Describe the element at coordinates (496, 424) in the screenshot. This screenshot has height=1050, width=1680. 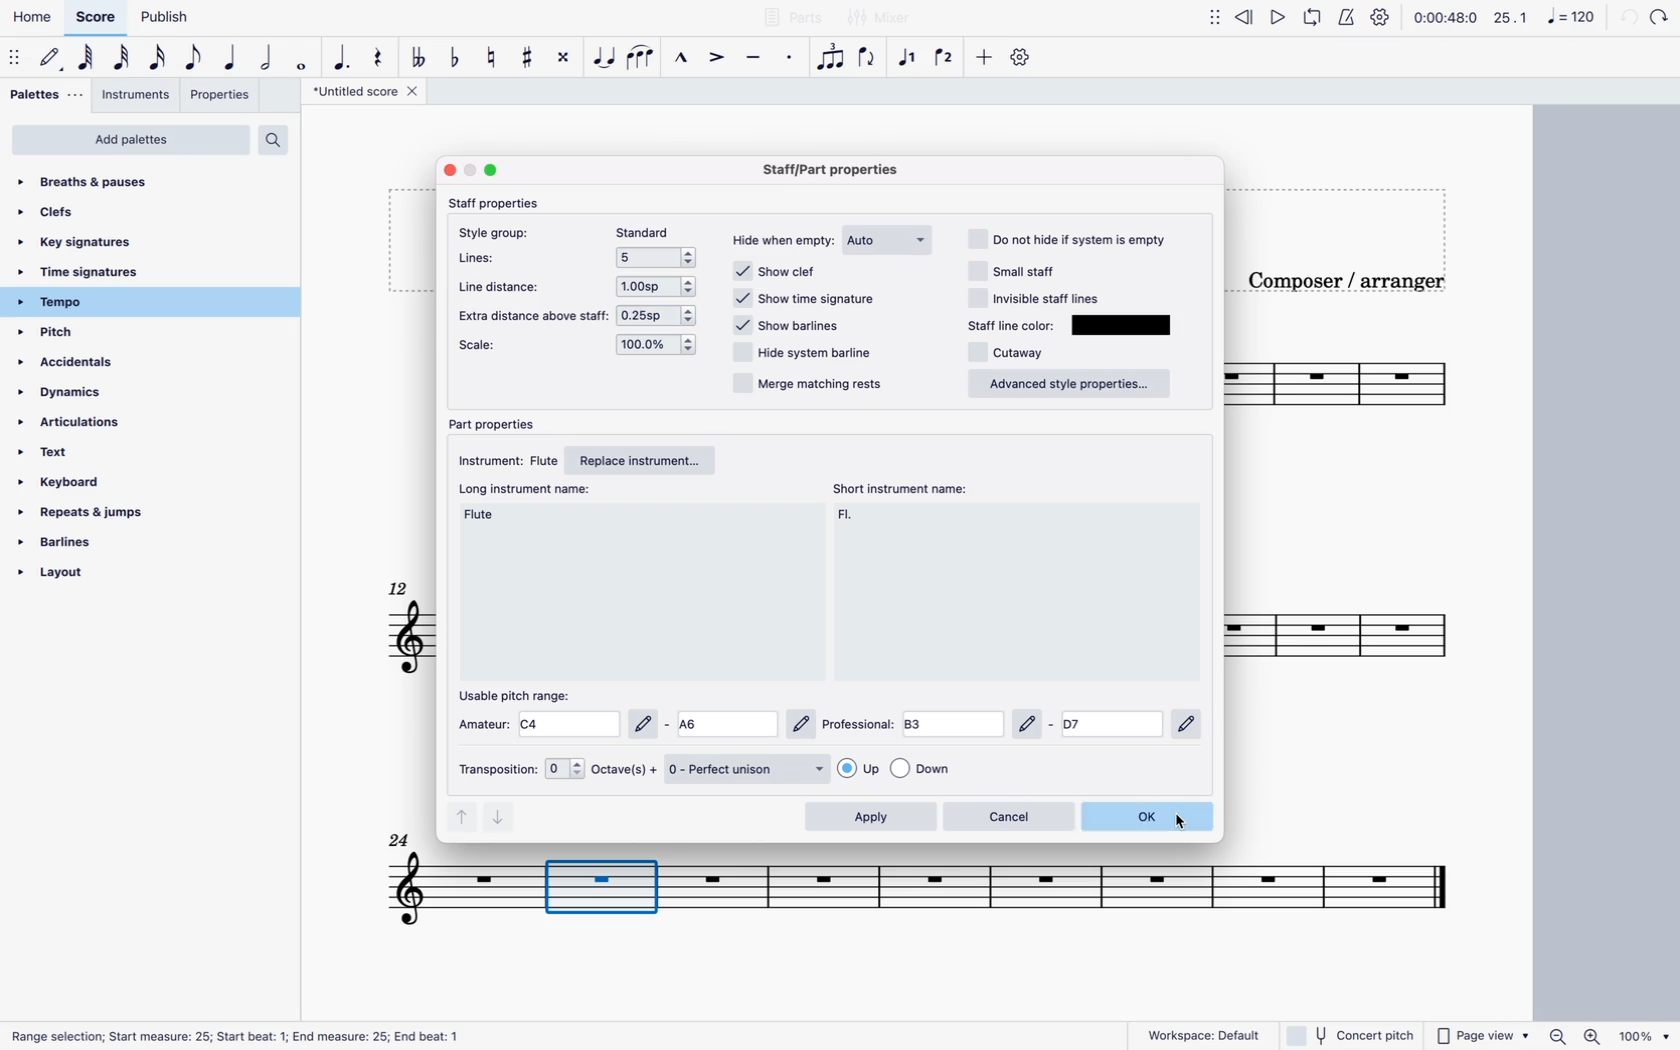
I see `part properties` at that location.